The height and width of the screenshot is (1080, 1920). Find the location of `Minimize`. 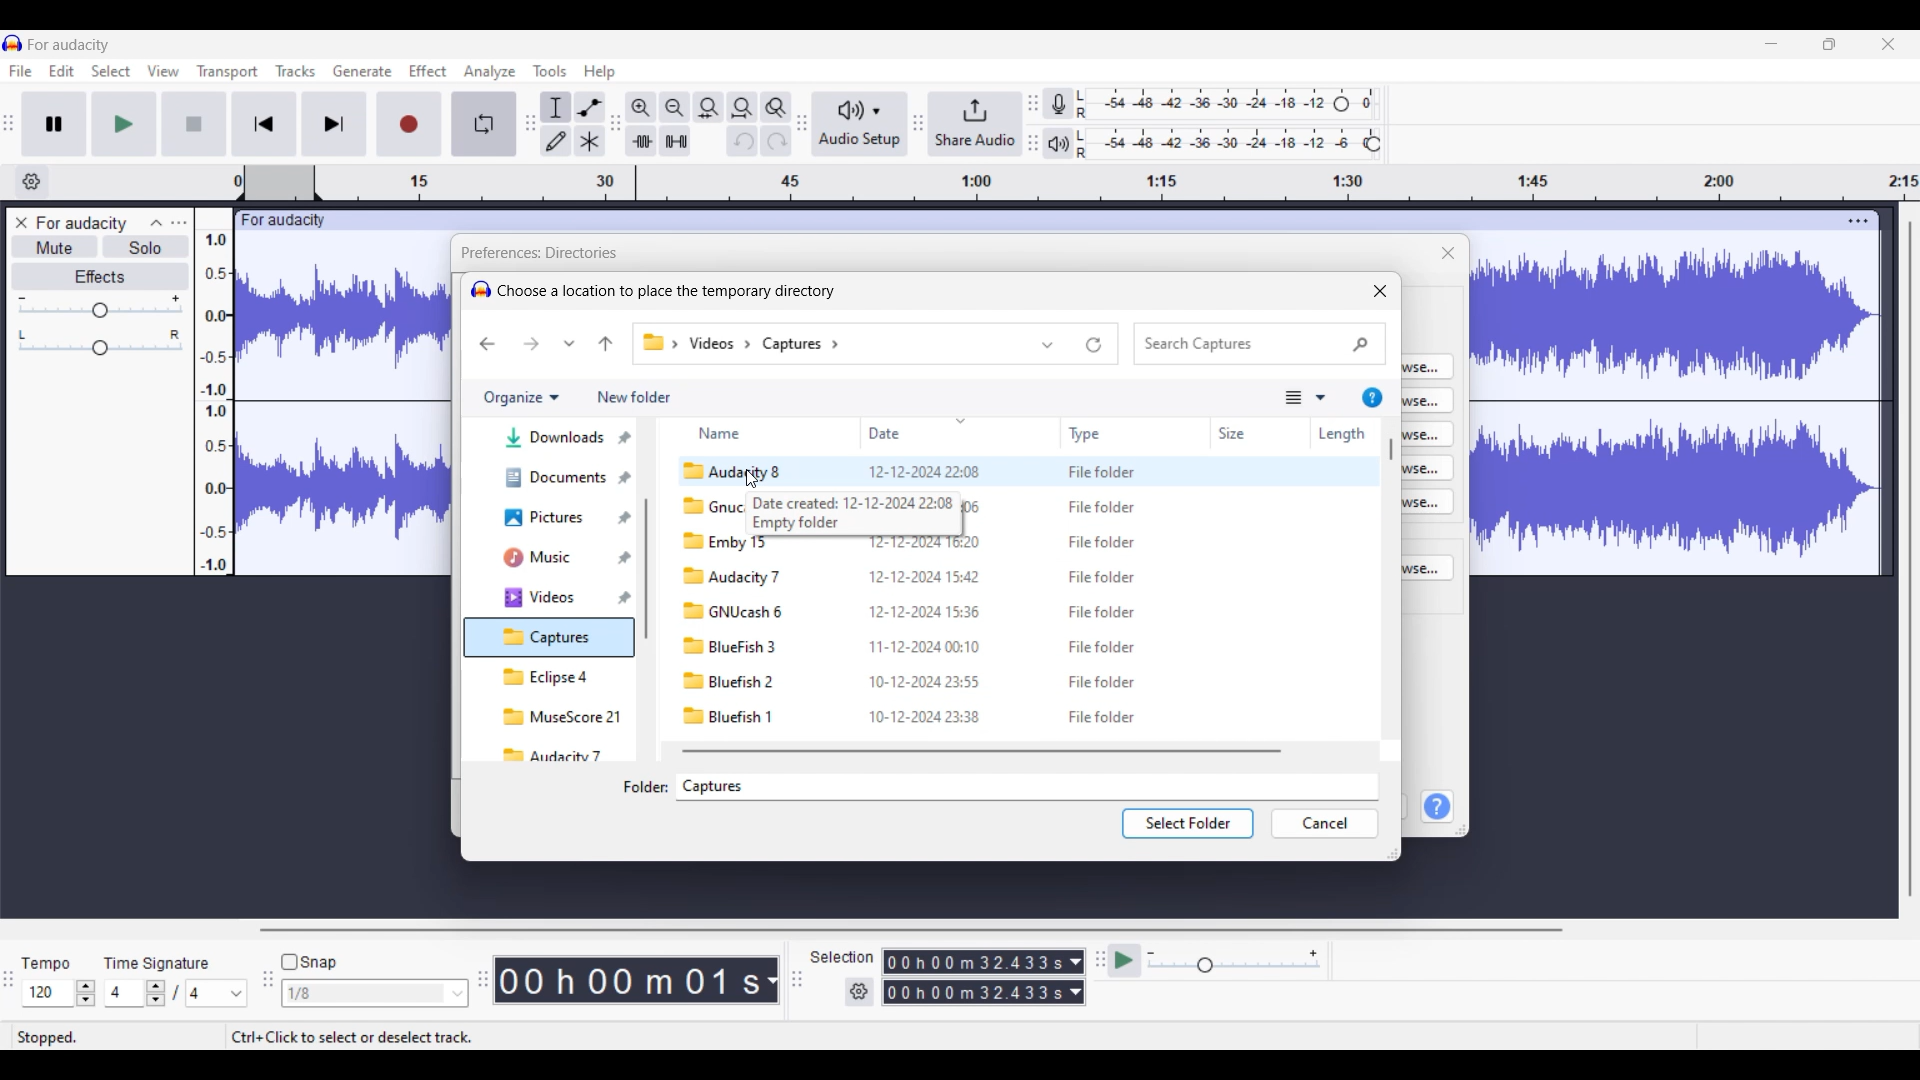

Minimize is located at coordinates (1772, 44).